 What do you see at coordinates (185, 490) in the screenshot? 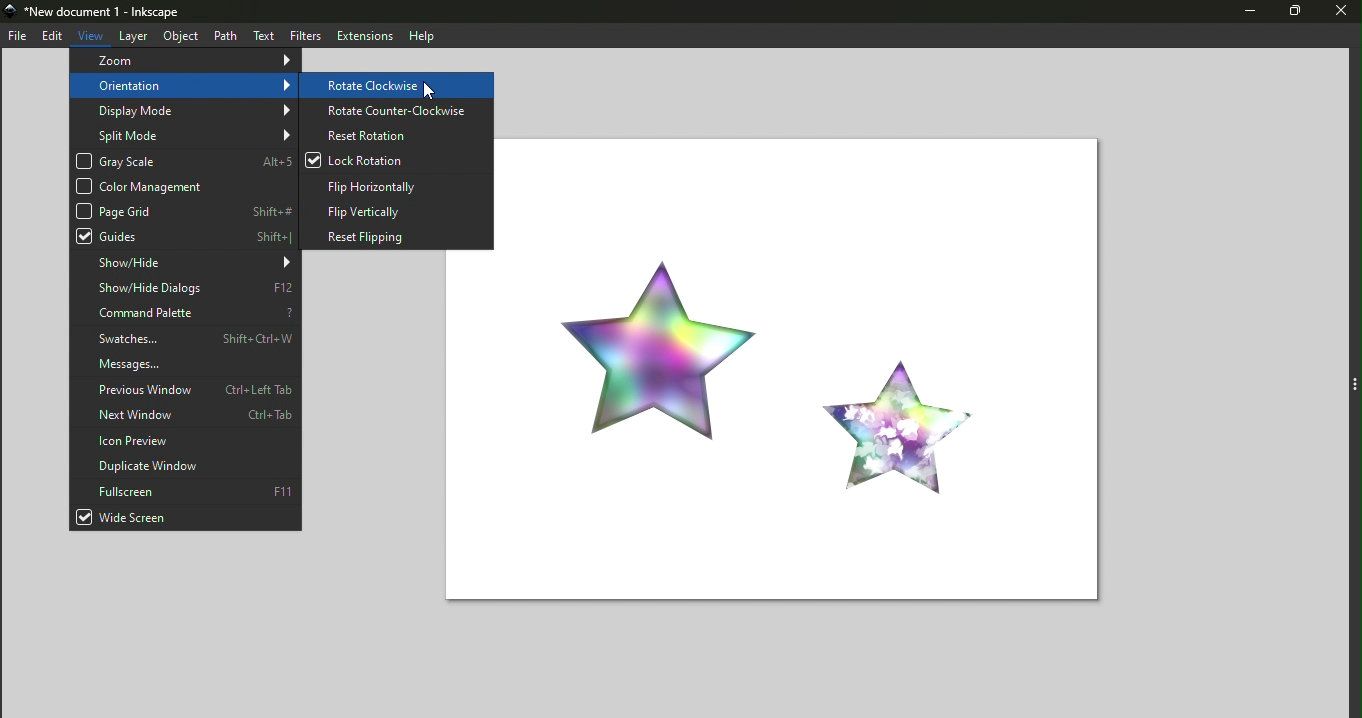
I see `Fullscreen` at bounding box center [185, 490].